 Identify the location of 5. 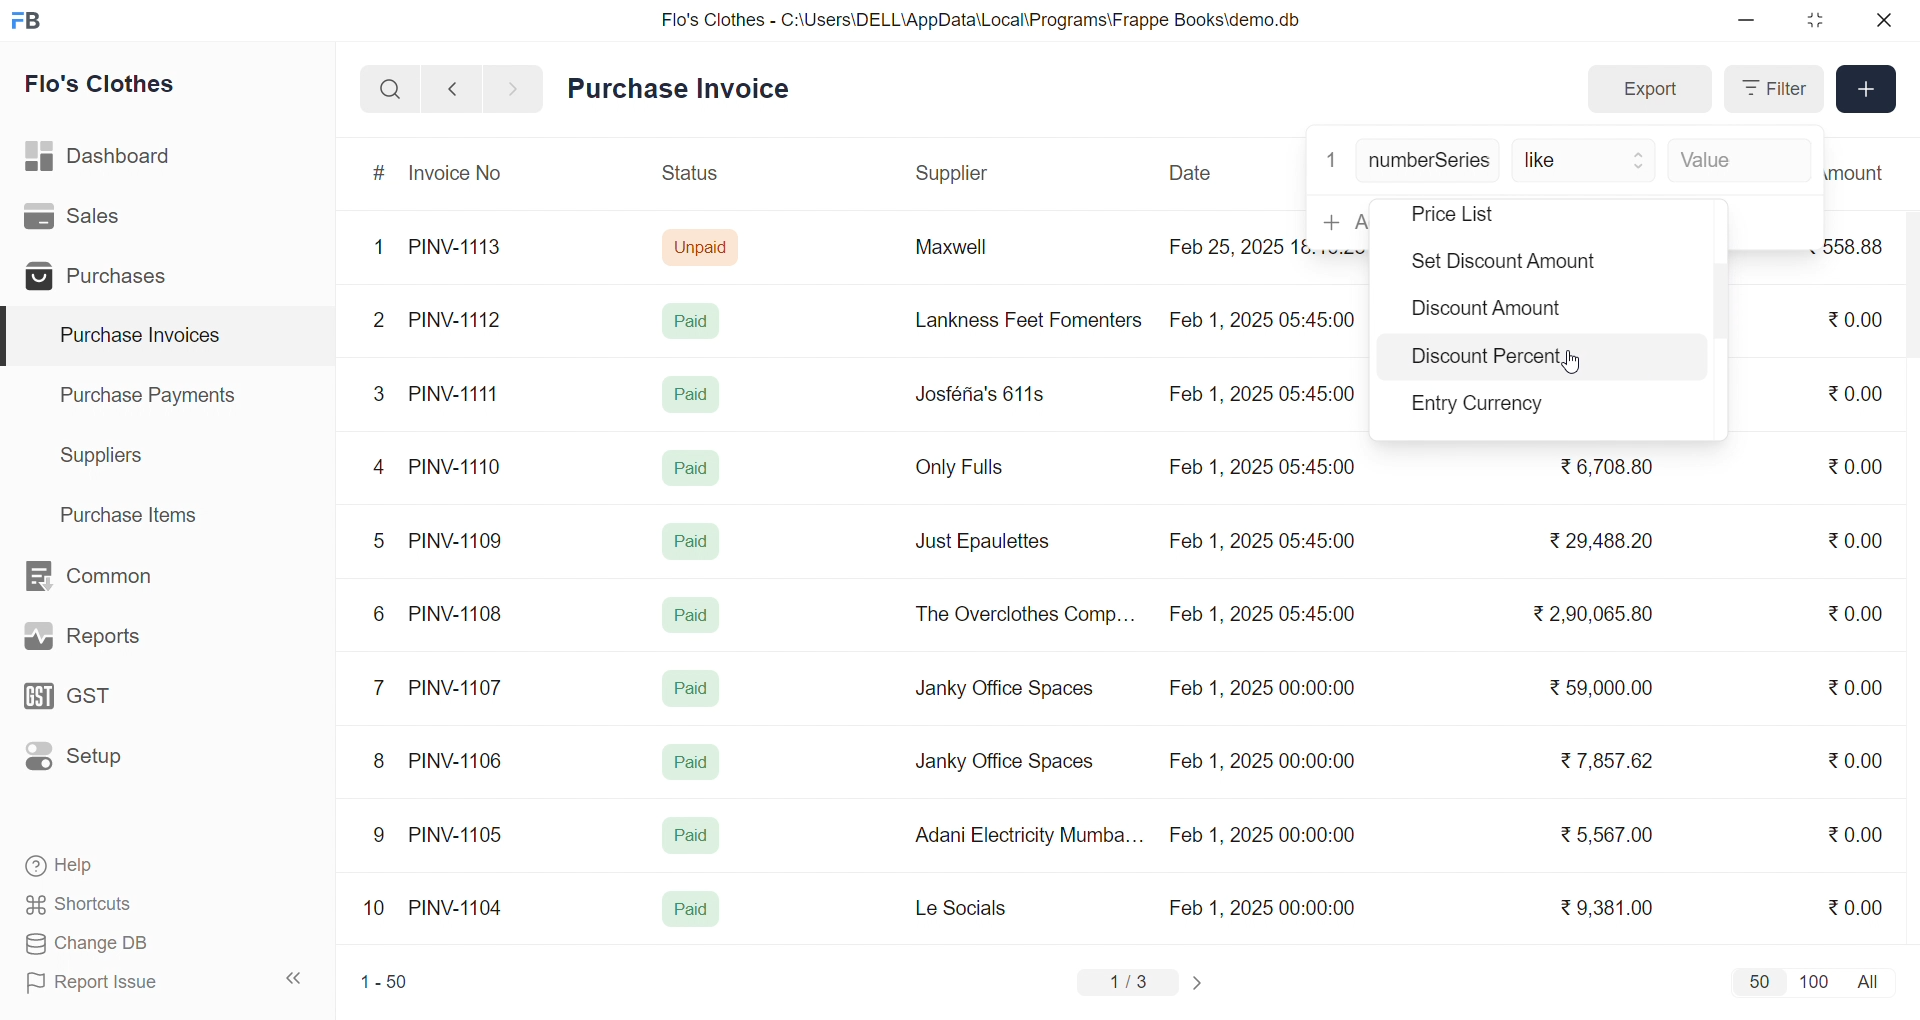
(378, 540).